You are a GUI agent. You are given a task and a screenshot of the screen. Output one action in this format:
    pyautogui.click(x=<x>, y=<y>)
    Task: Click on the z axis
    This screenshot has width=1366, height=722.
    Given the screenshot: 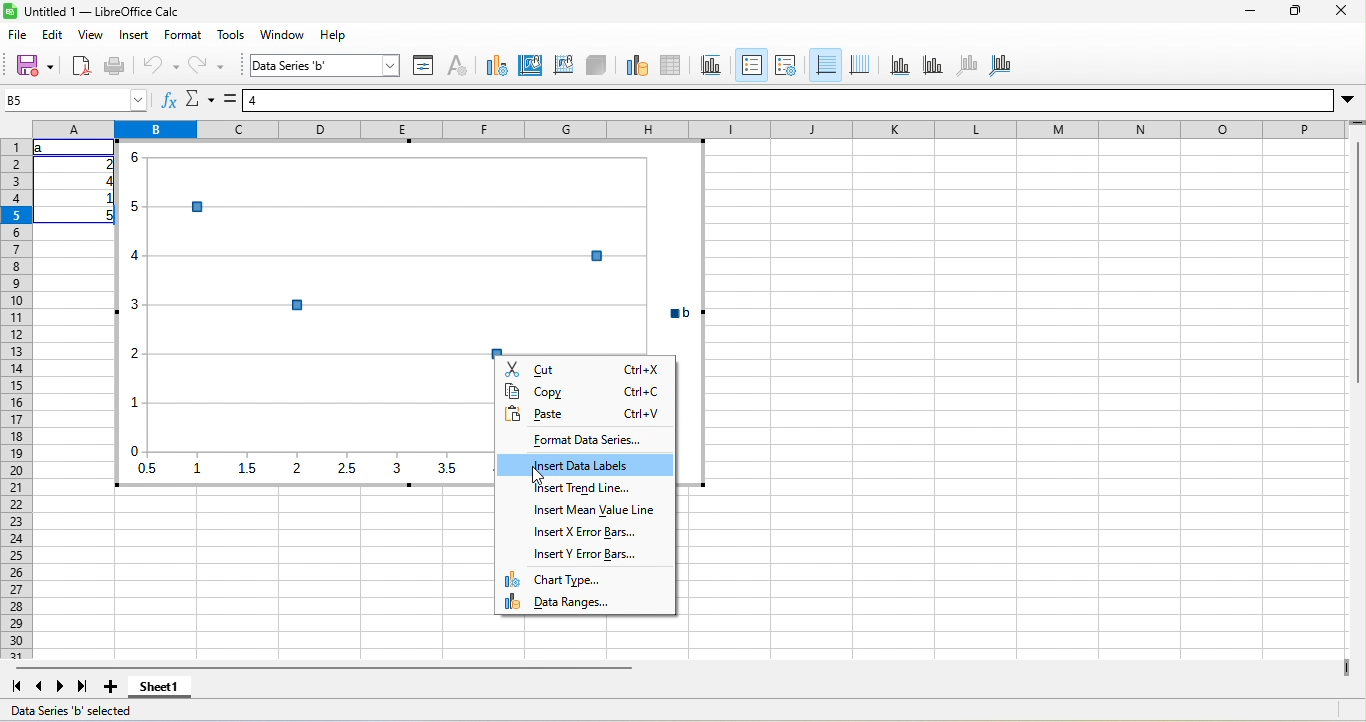 What is the action you would take?
    pyautogui.click(x=968, y=67)
    